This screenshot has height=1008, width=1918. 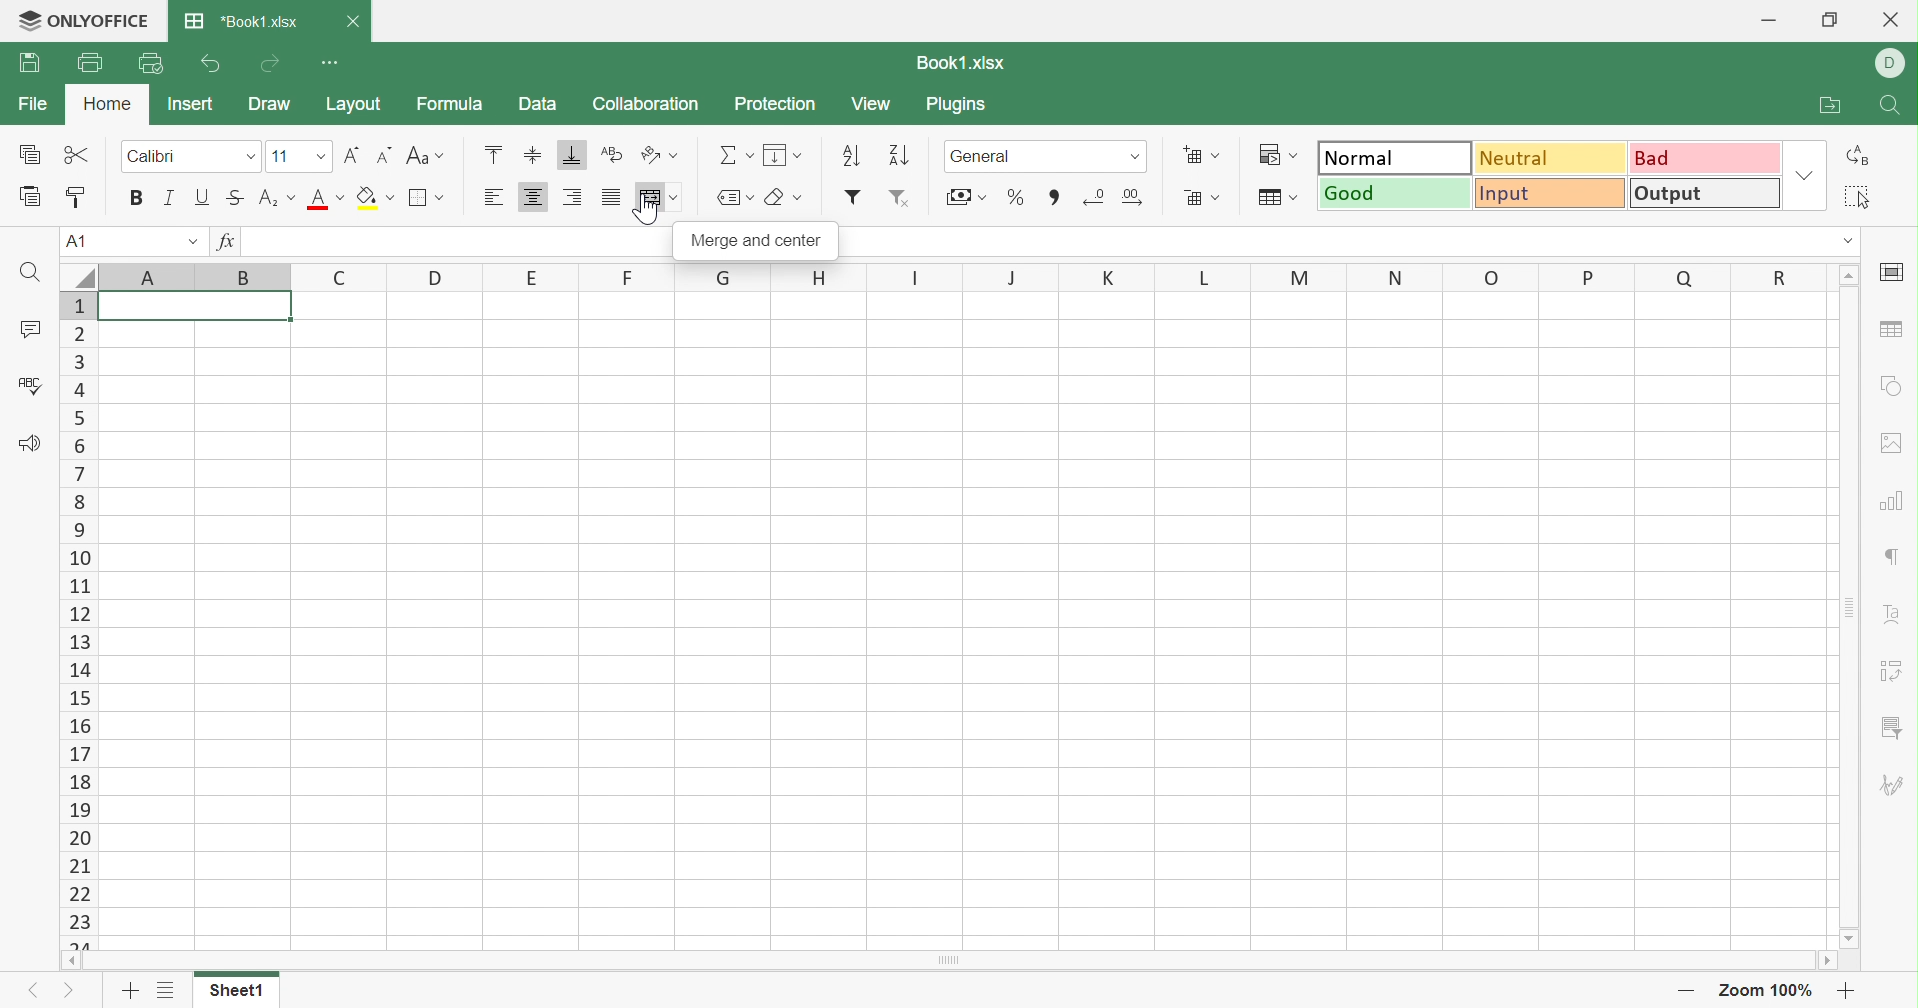 I want to click on Copy, so click(x=33, y=153).